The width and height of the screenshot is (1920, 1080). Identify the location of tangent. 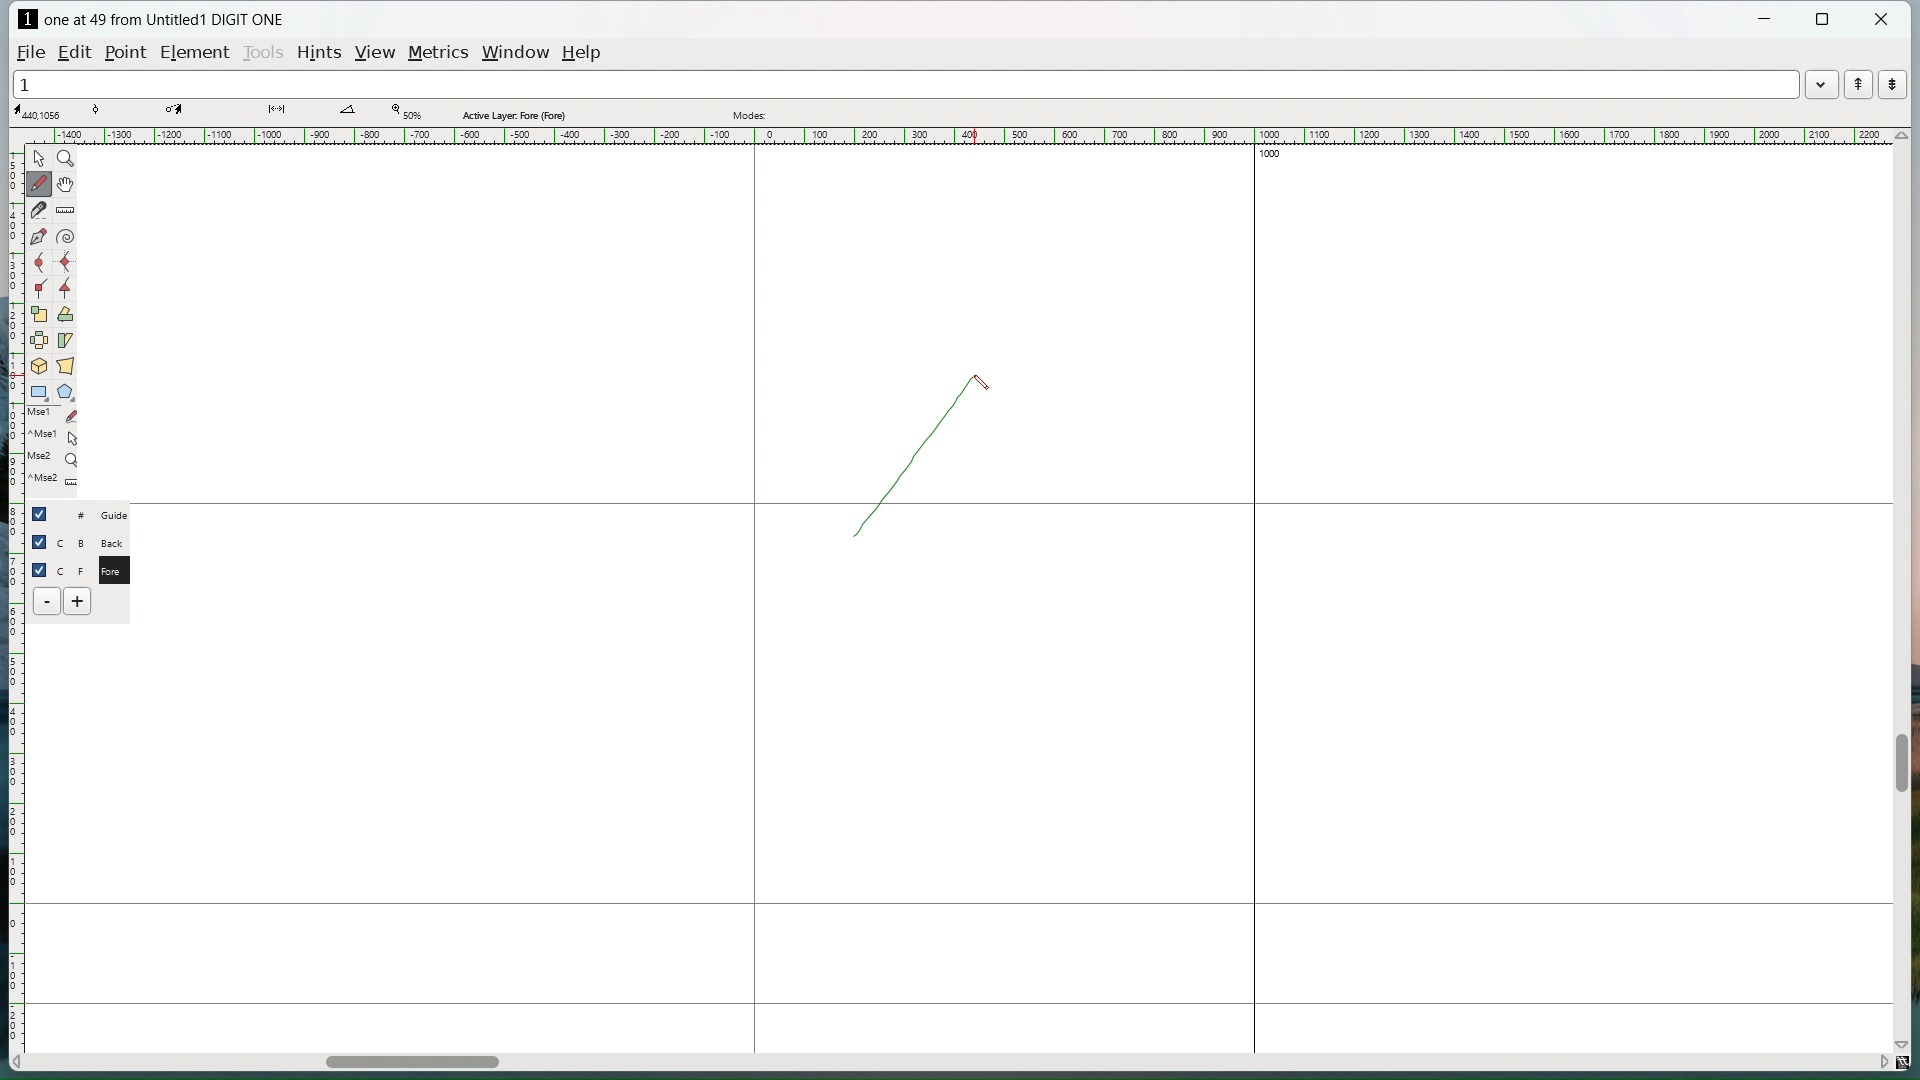
(98, 110).